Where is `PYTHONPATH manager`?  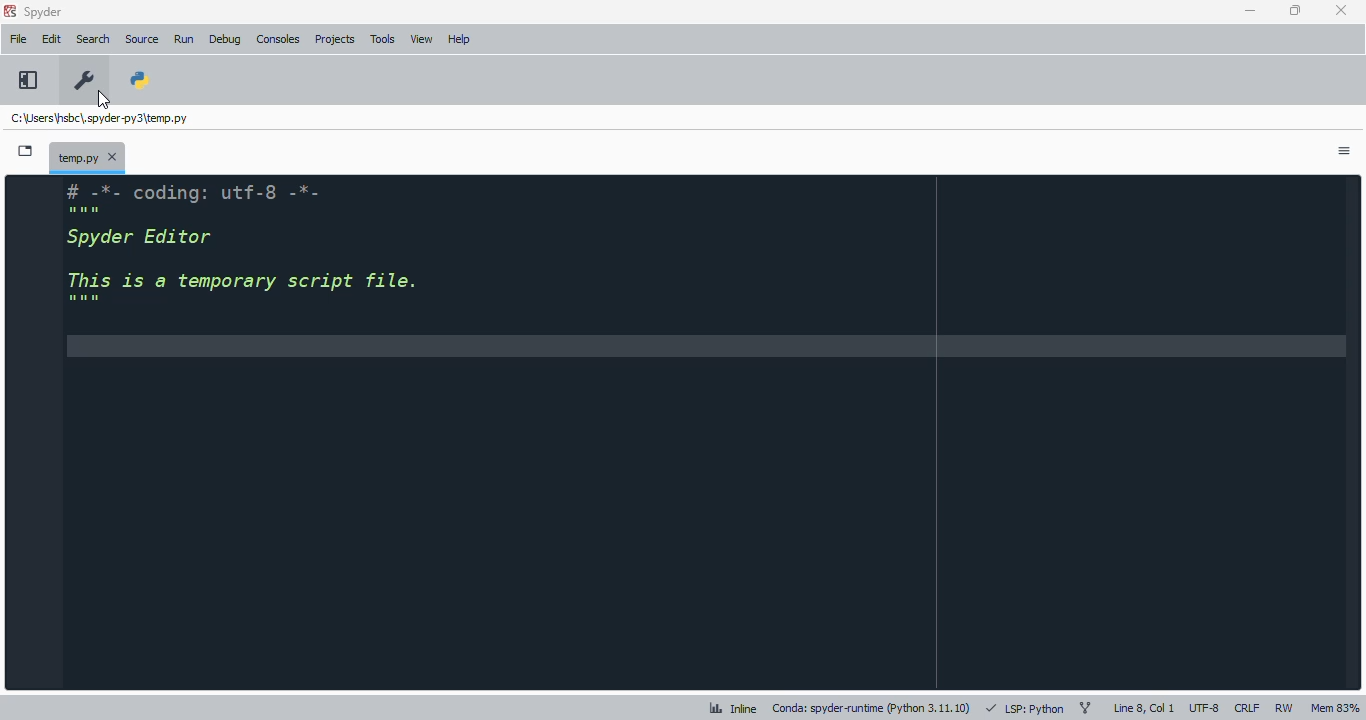
PYTHONPATH manager is located at coordinates (138, 78).